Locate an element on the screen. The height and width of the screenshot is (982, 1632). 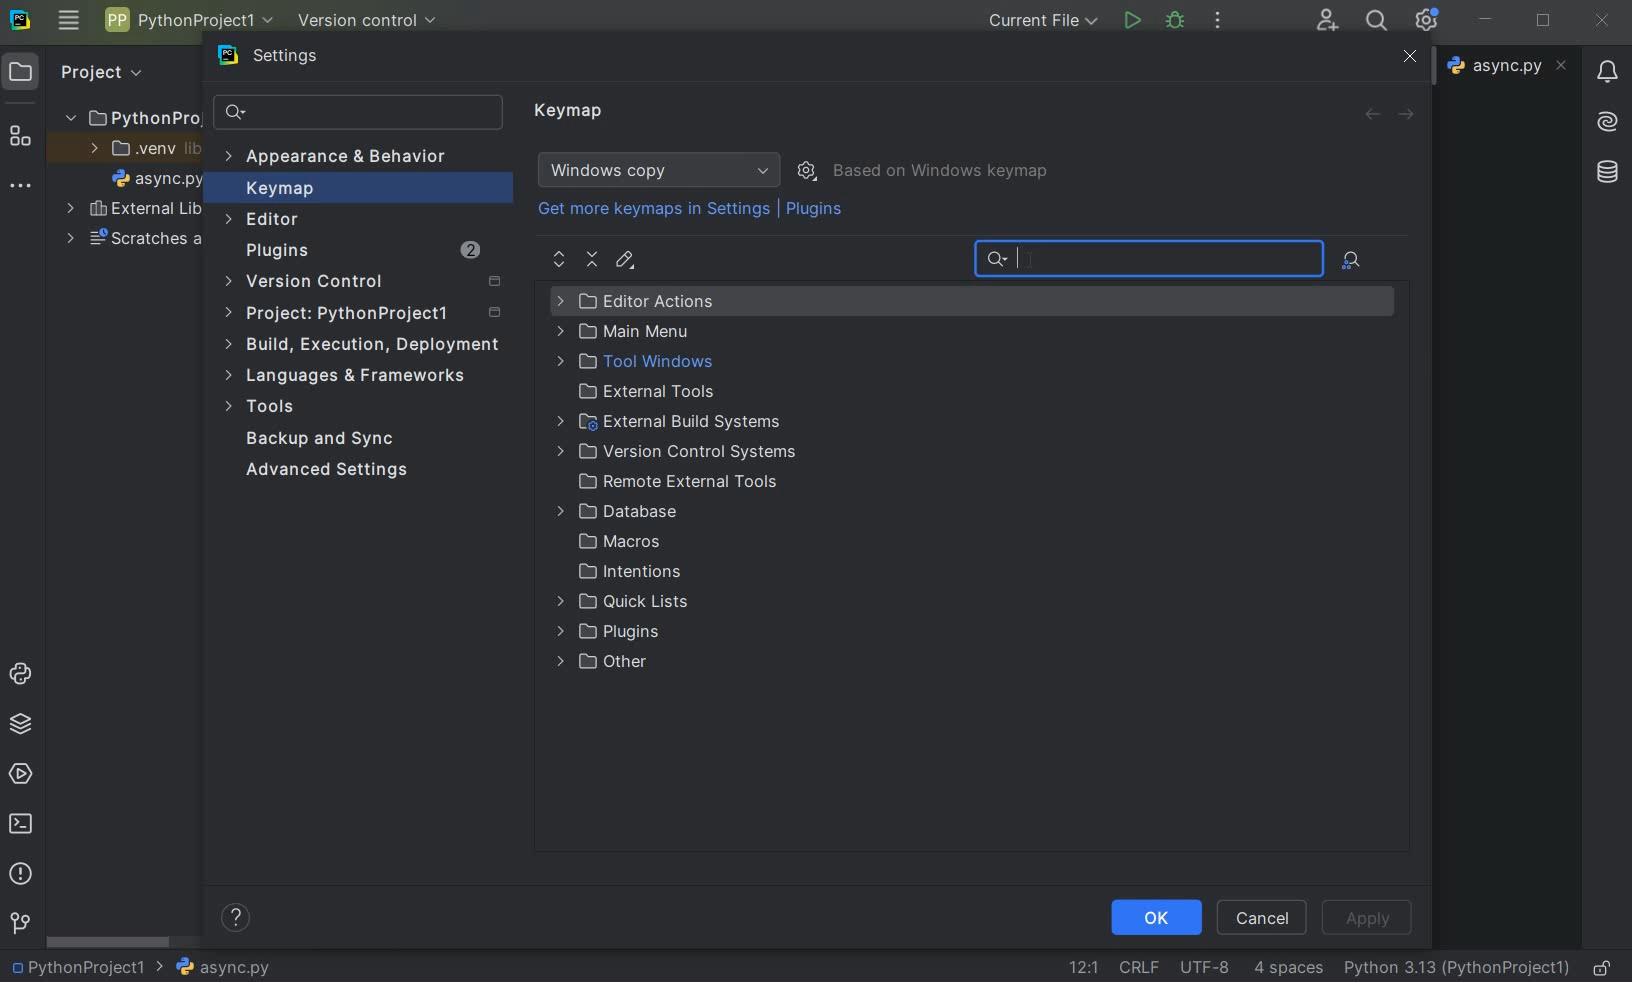
main menu is located at coordinates (68, 20).